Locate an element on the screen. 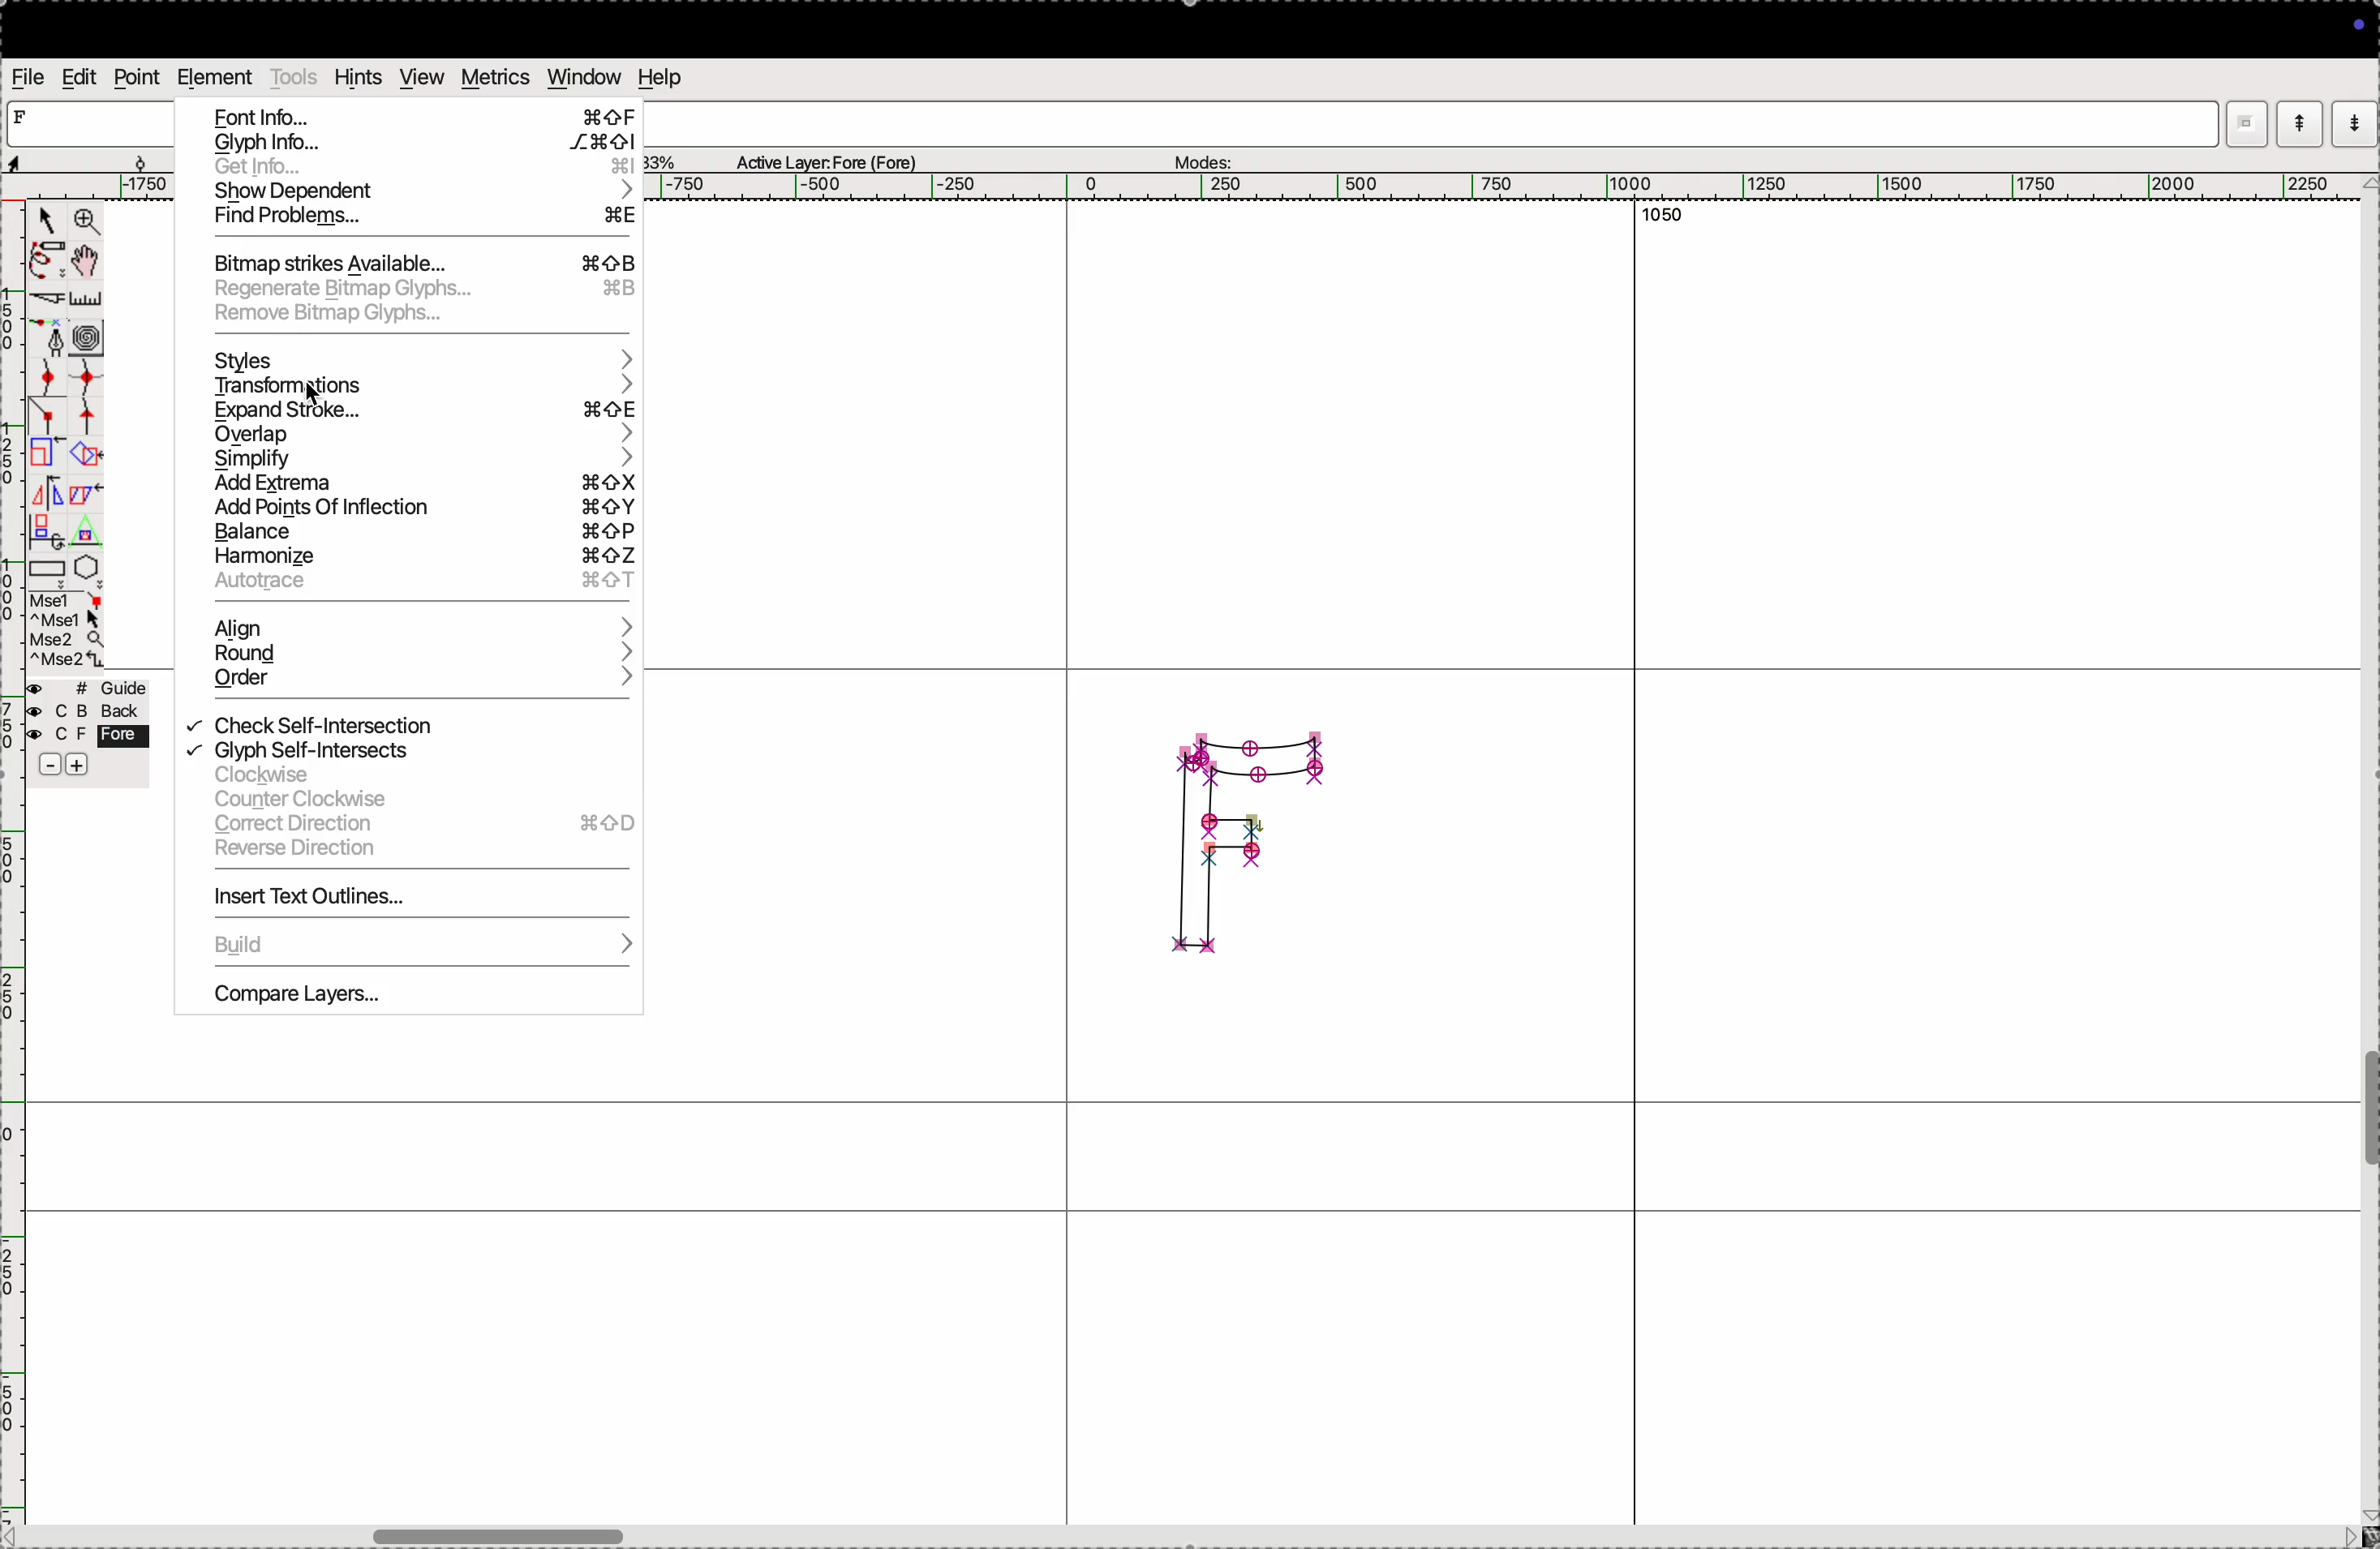 The height and width of the screenshot is (1549, 2380). line is located at coordinates (50, 420).